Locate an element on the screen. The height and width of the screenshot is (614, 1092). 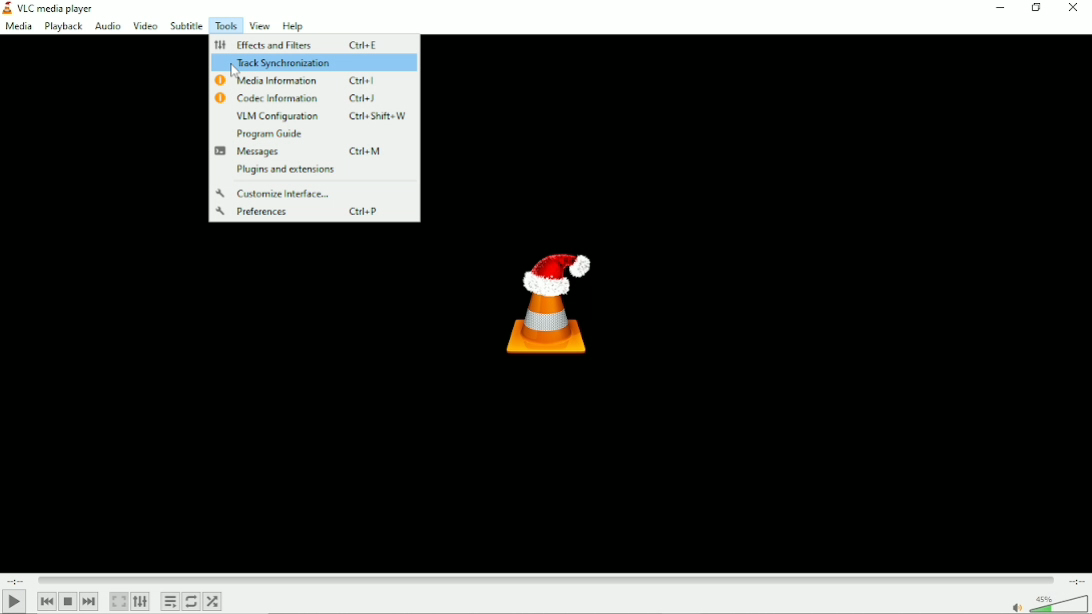
Play is located at coordinates (15, 602).